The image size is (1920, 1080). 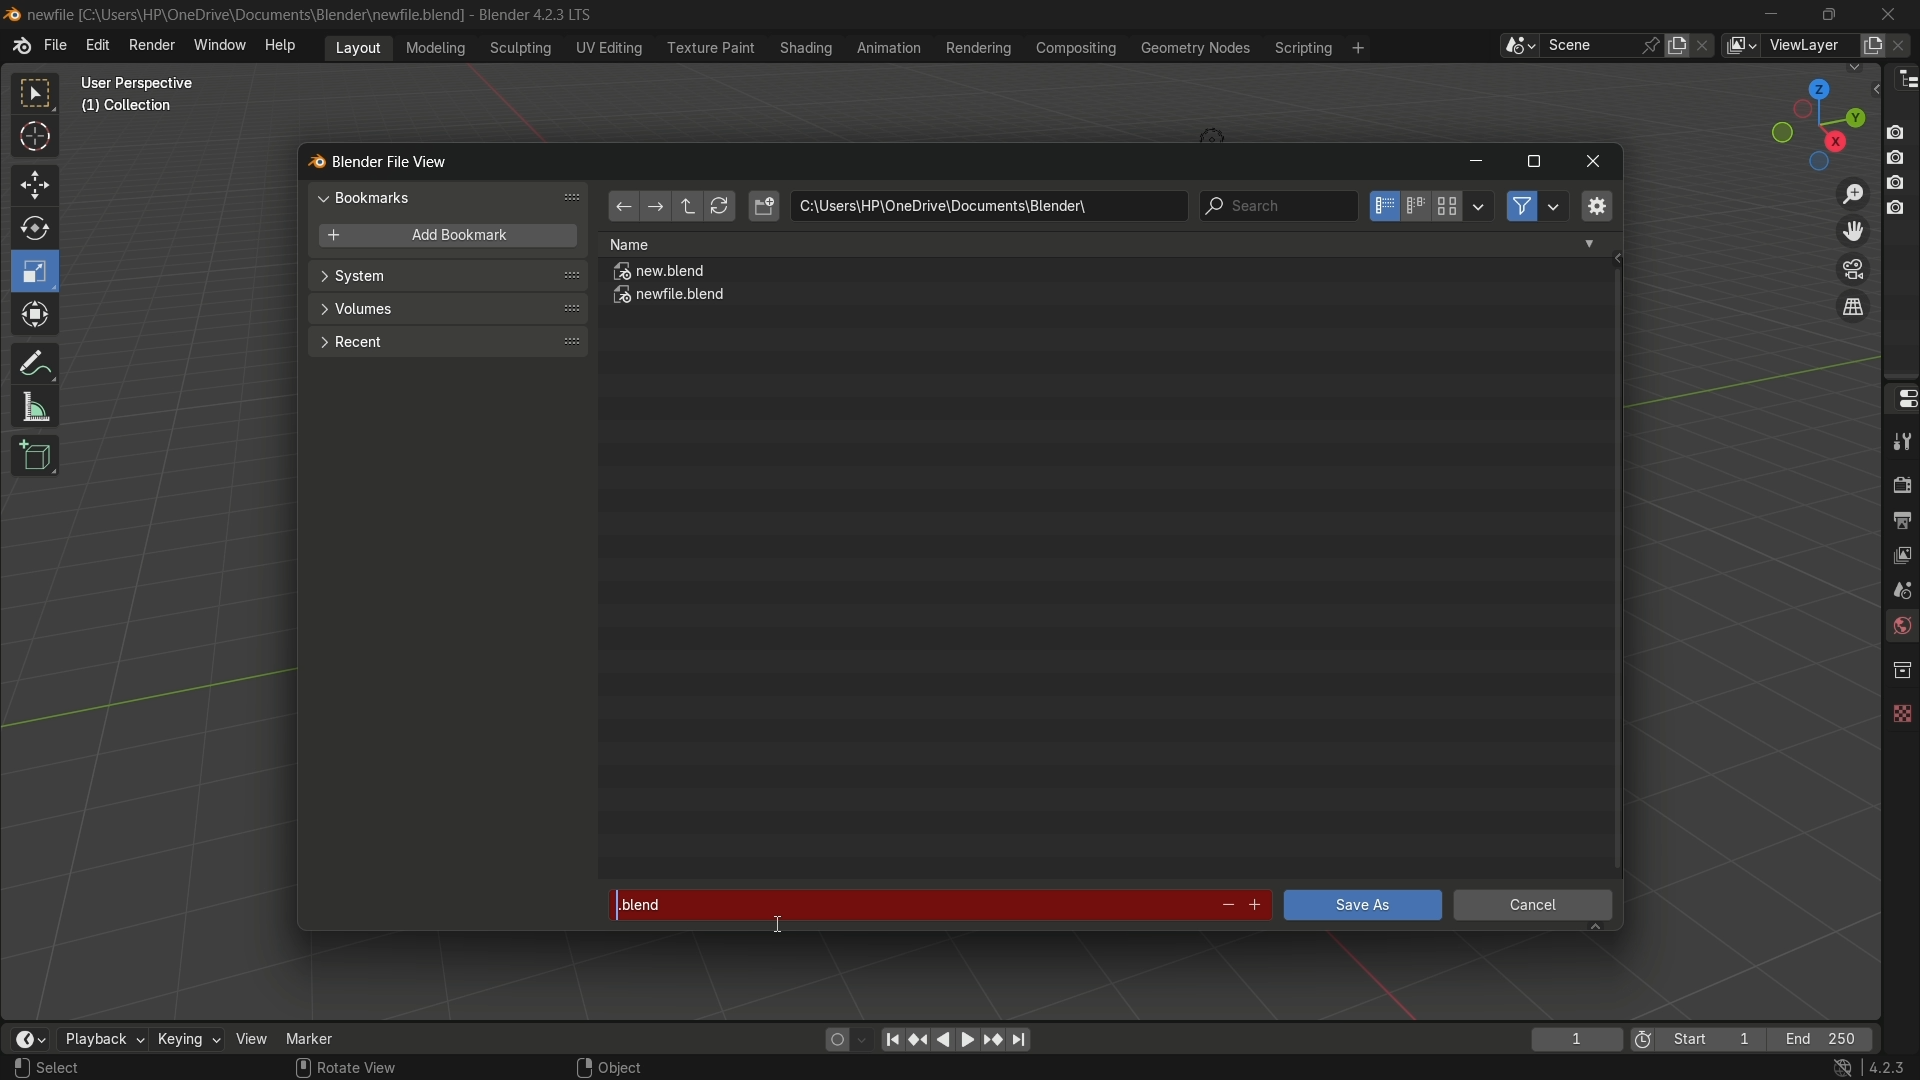 I want to click on view, so click(x=252, y=1038).